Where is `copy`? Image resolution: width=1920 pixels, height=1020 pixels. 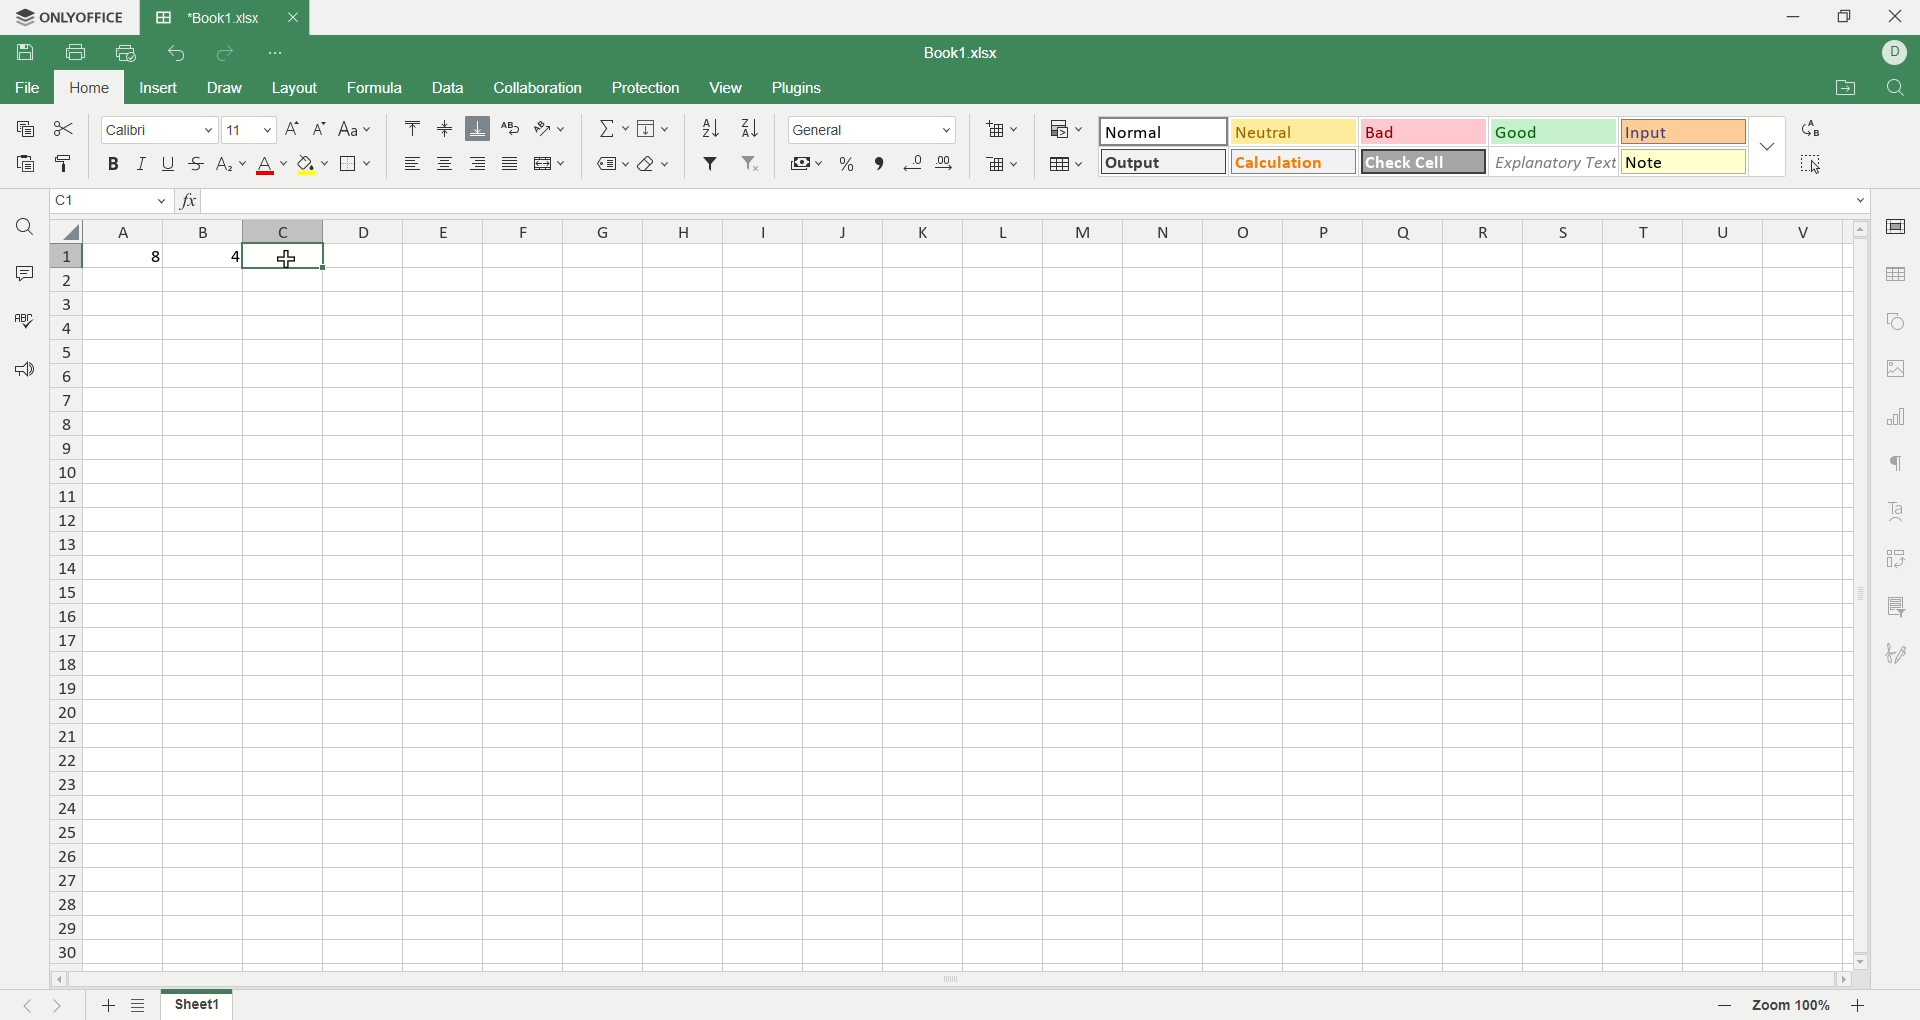 copy is located at coordinates (25, 130).